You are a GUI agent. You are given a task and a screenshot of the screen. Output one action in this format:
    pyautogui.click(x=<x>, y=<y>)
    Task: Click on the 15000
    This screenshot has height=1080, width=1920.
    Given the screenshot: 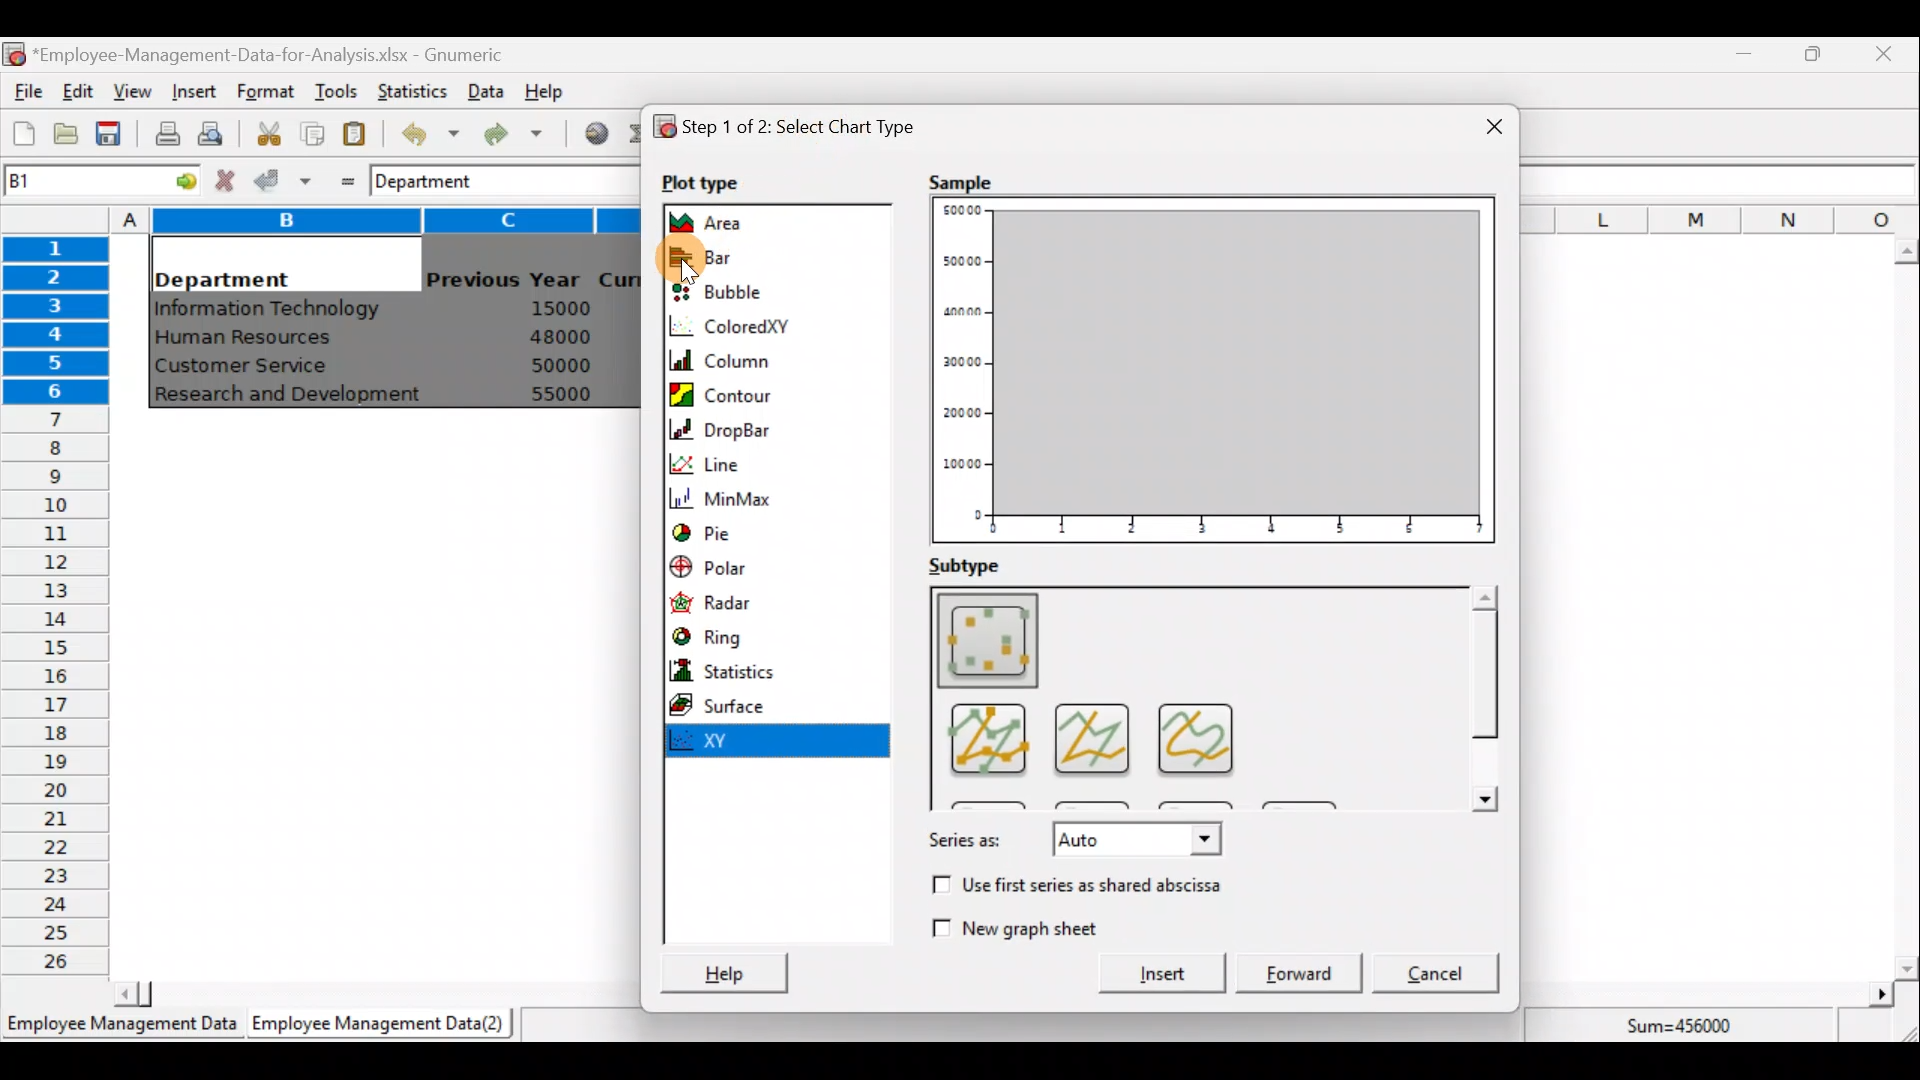 What is the action you would take?
    pyautogui.click(x=553, y=307)
    